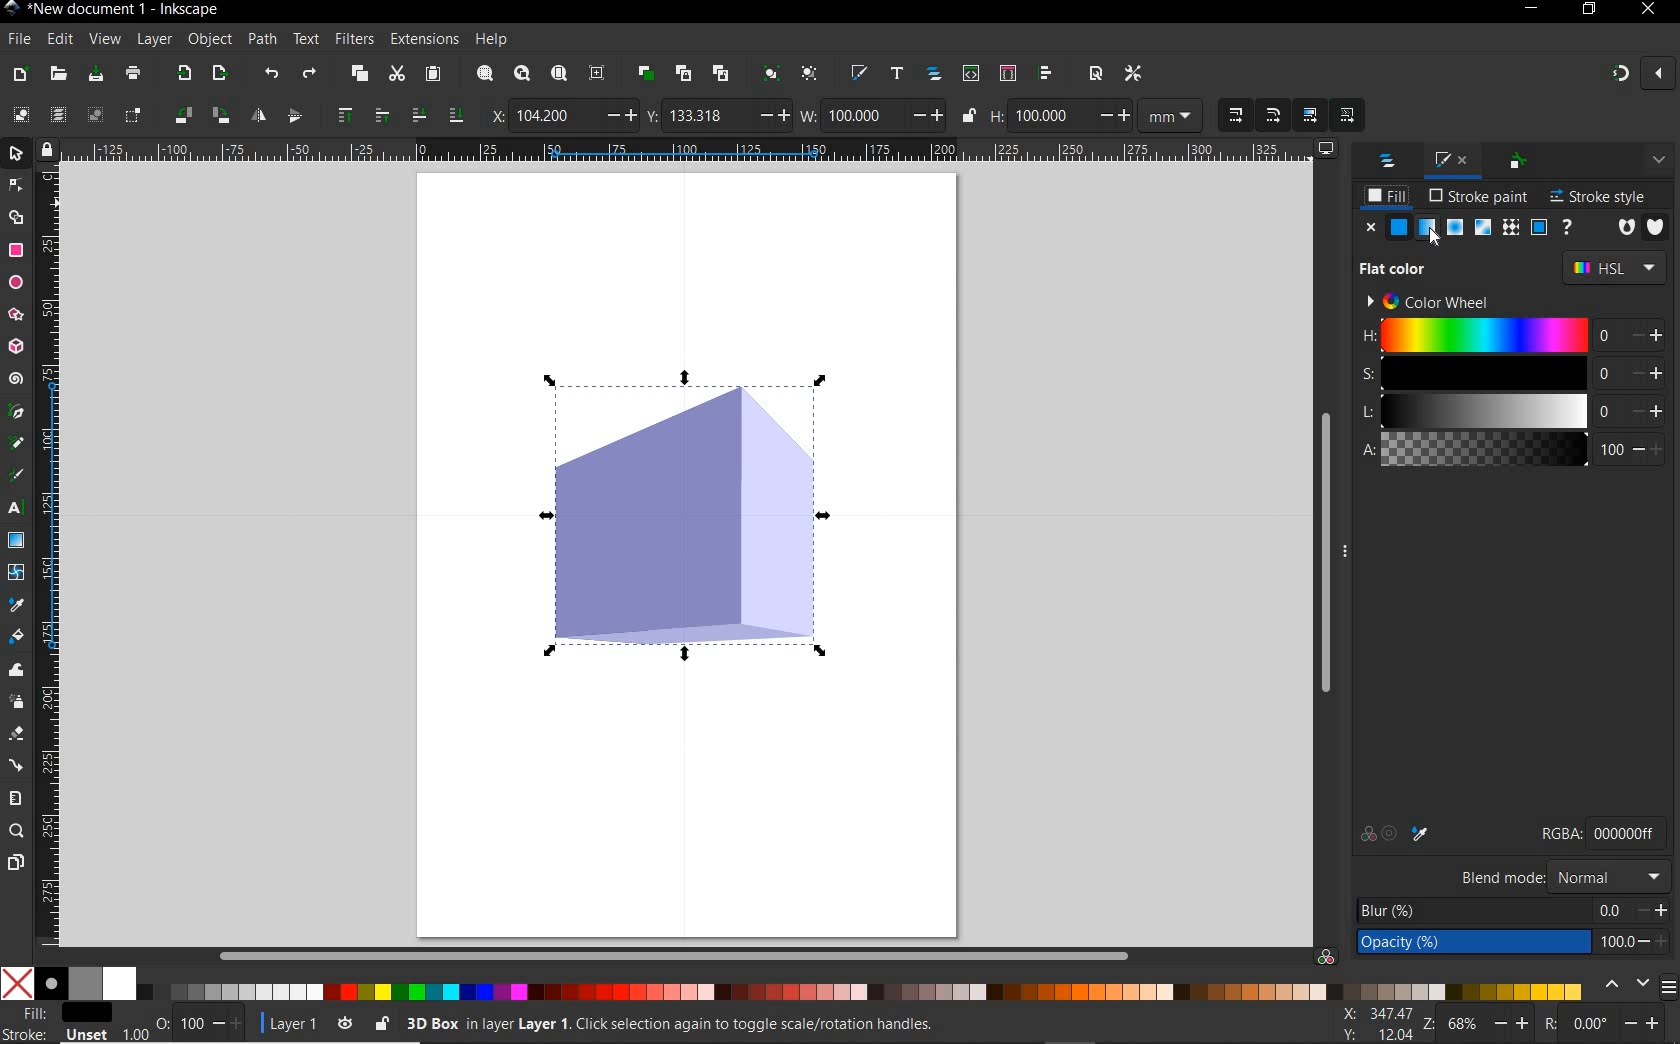 The image size is (1680, 1044). Describe the element at coordinates (927, 116) in the screenshot. I see `increase/decrease` at that location.